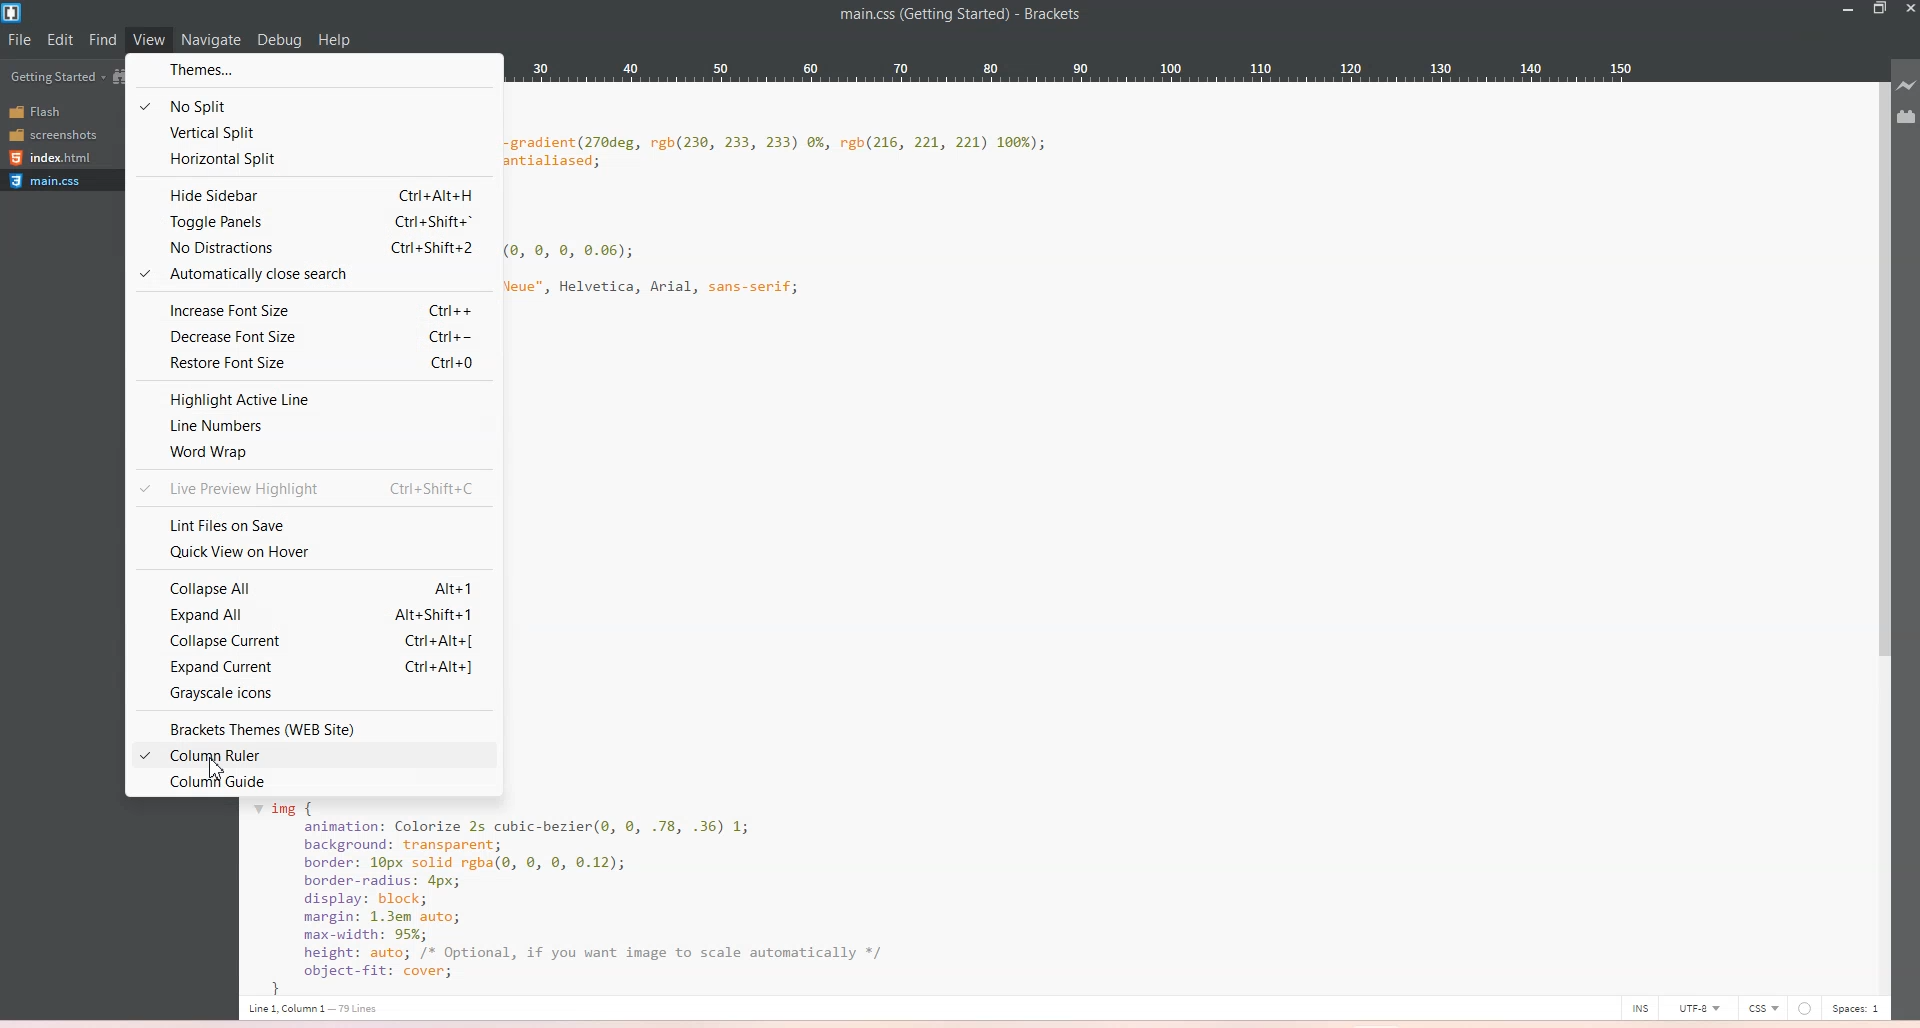 The height and width of the screenshot is (1028, 1920). What do you see at coordinates (314, 309) in the screenshot?
I see `Increase font size` at bounding box center [314, 309].